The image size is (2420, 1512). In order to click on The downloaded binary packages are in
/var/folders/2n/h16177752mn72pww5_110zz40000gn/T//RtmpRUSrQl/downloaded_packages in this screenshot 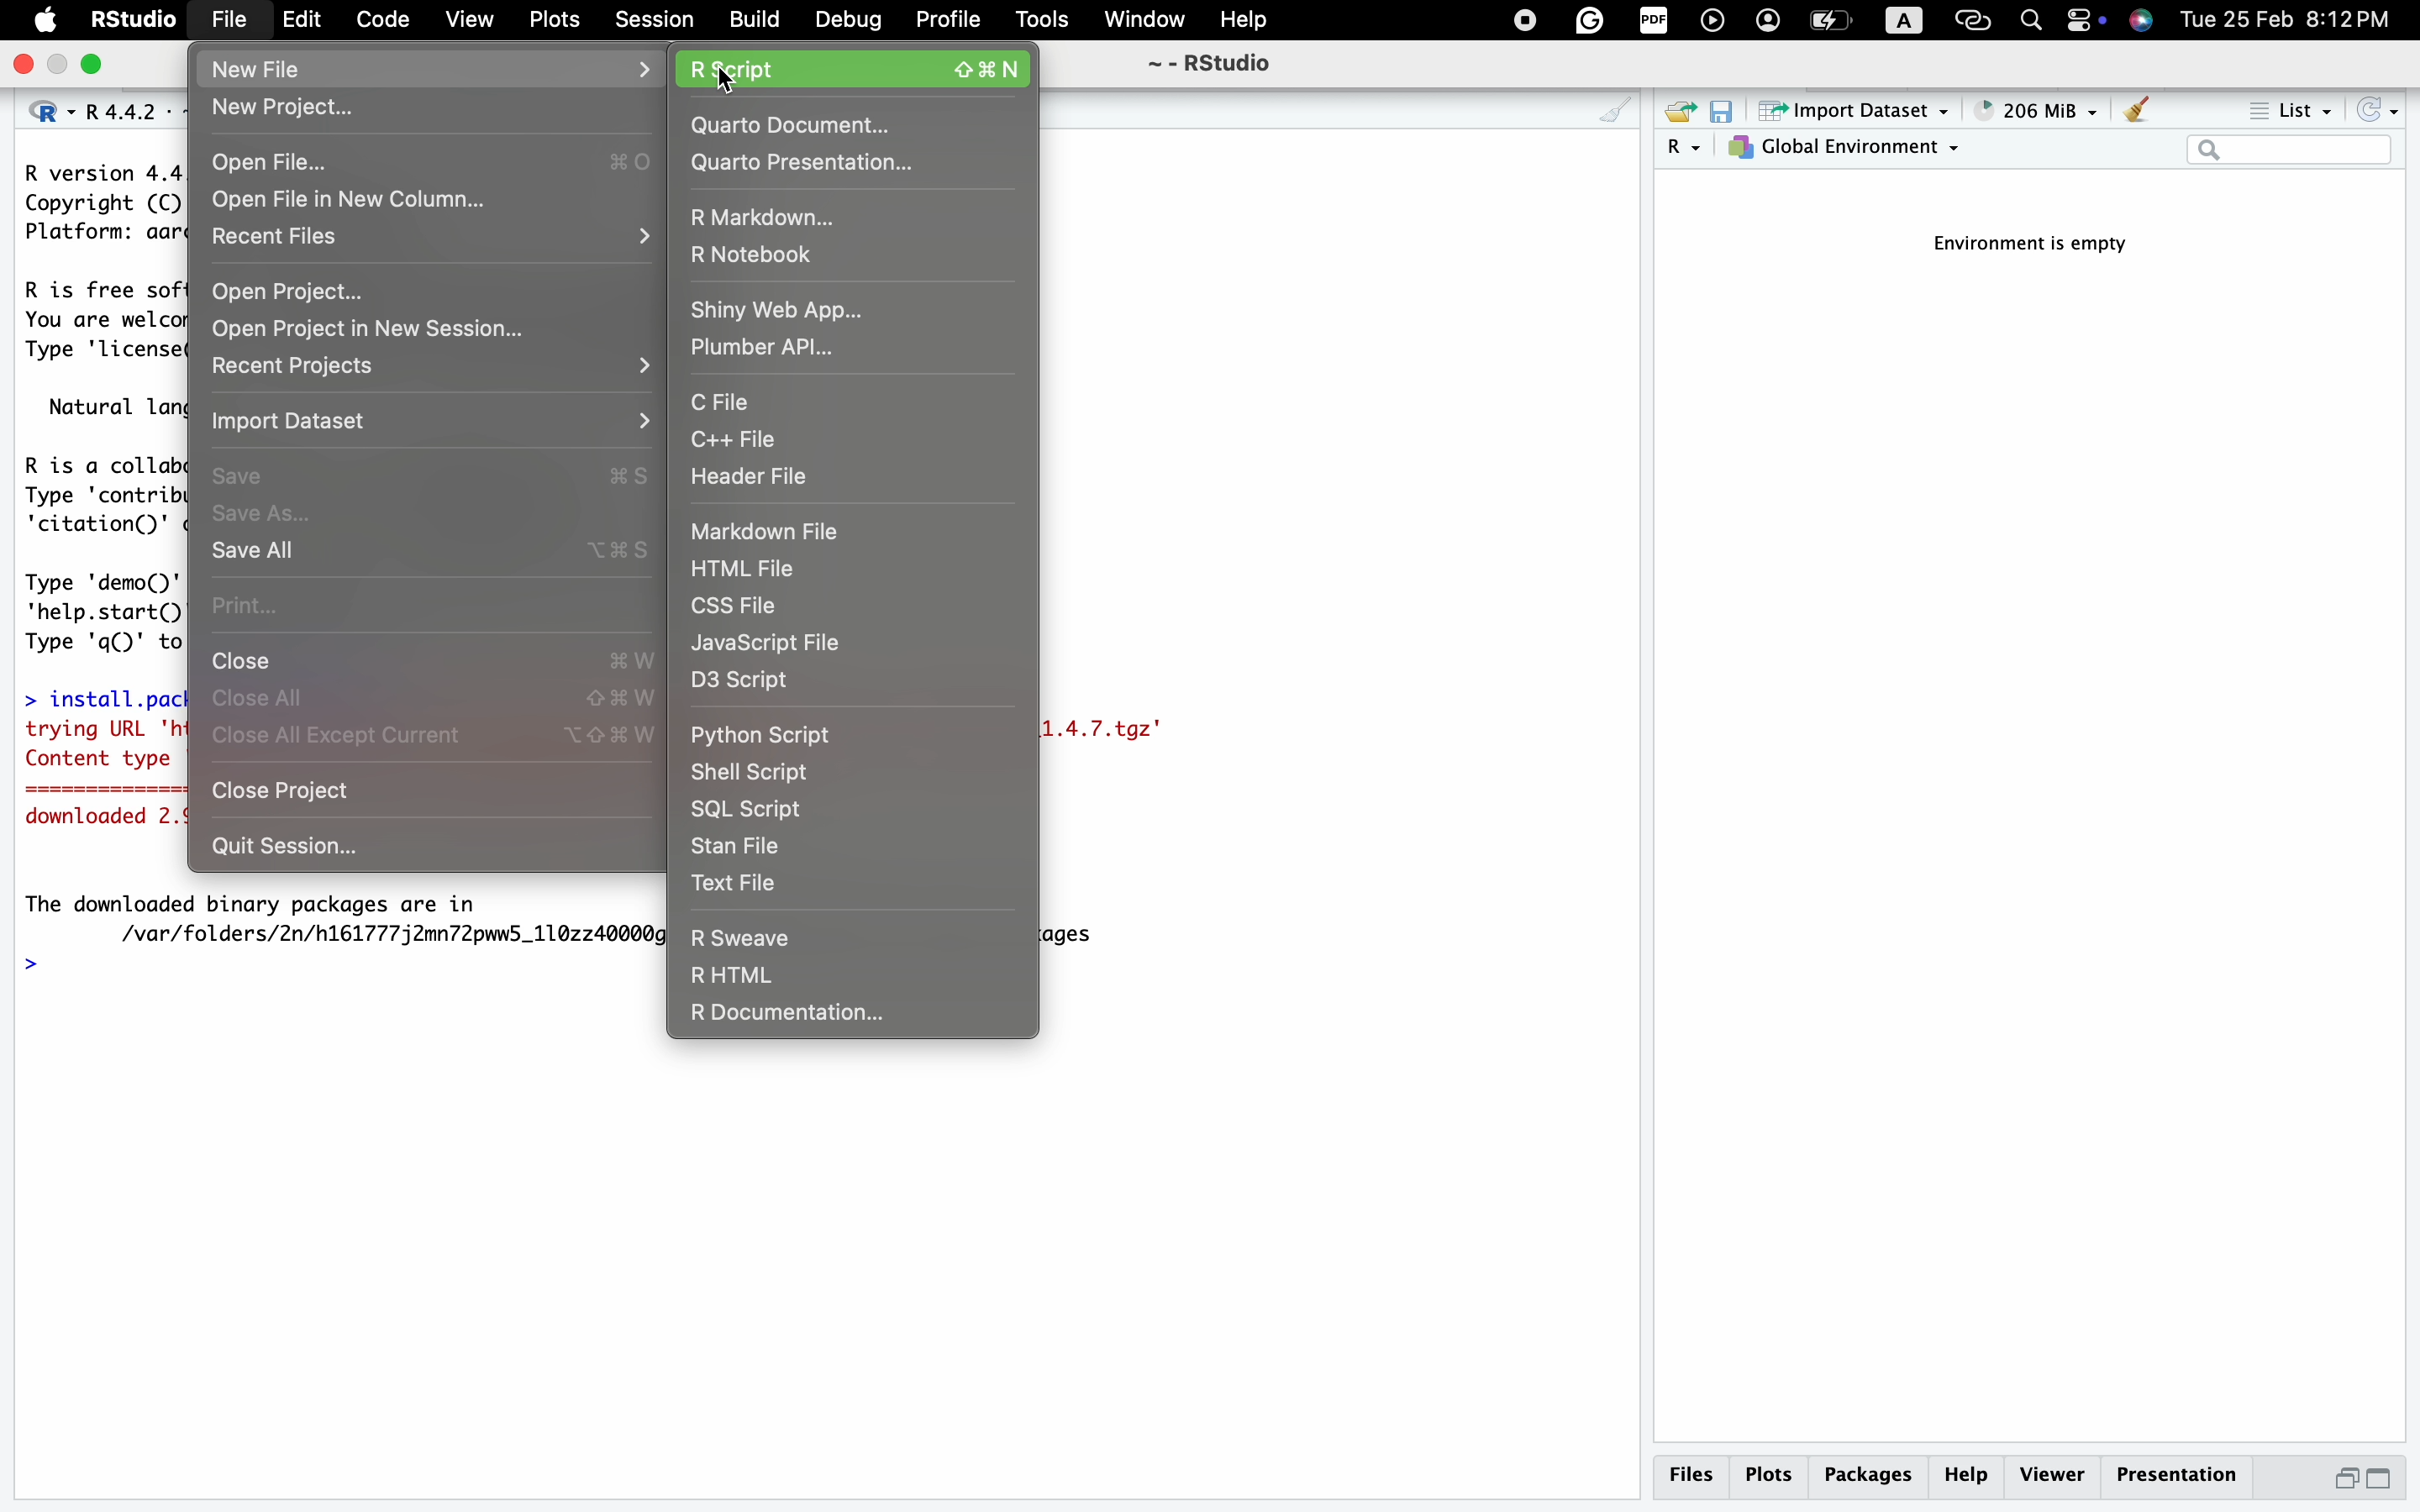, I will do `click(345, 917)`.